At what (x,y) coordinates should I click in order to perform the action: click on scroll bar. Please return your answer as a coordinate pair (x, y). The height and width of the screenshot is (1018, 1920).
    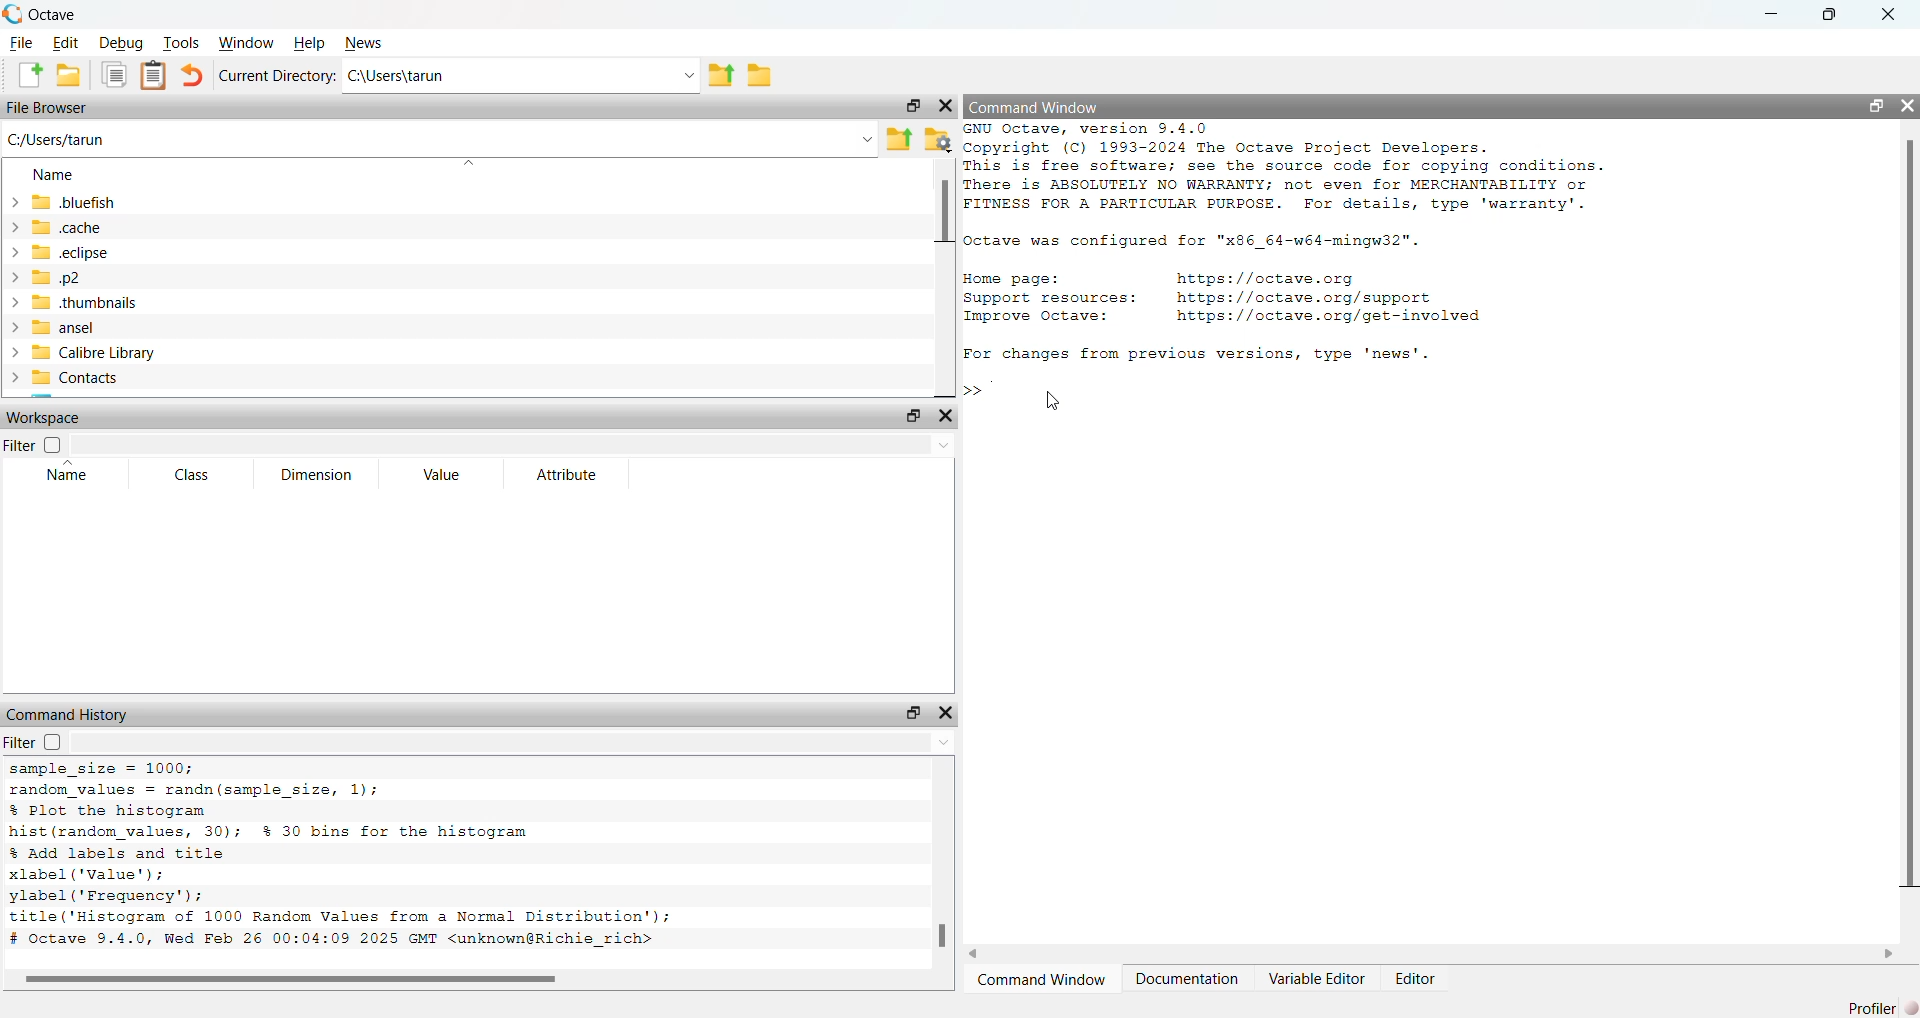
    Looking at the image, I should click on (1908, 518).